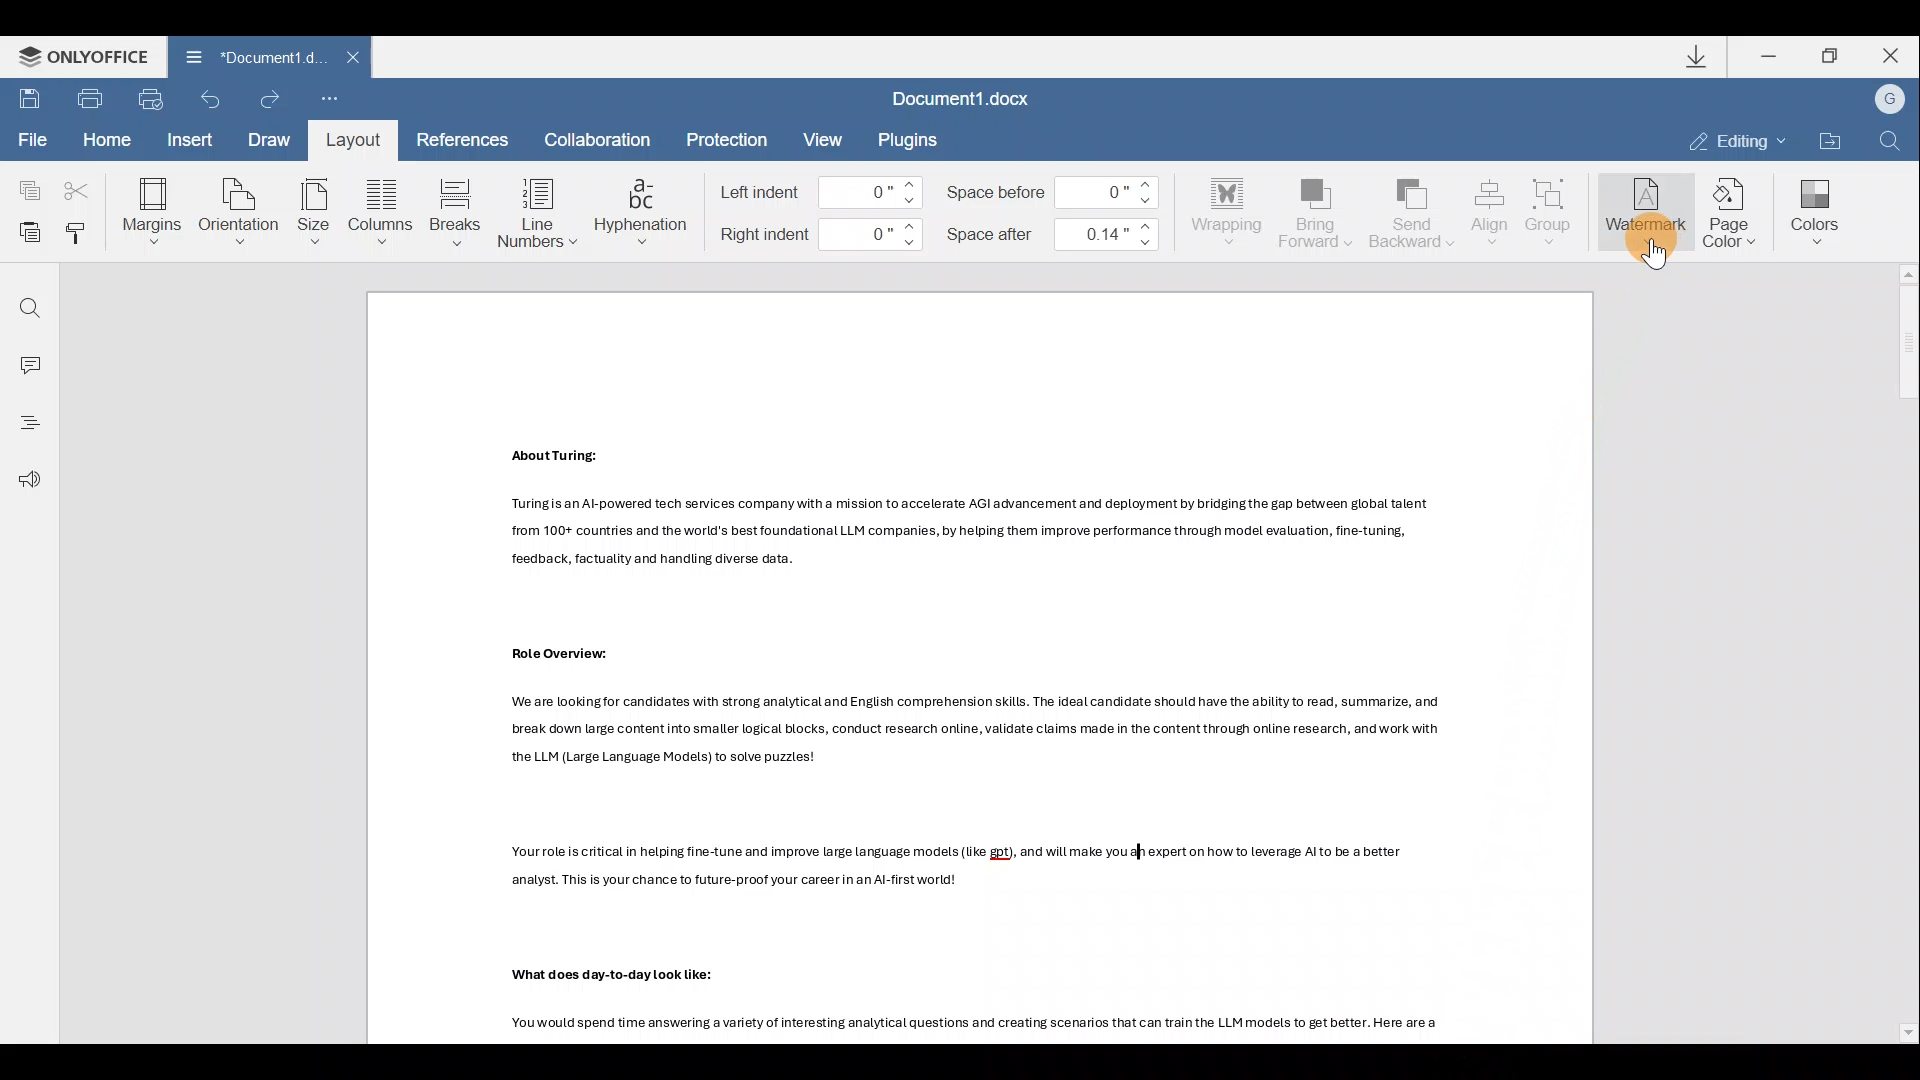 The height and width of the screenshot is (1080, 1920). What do you see at coordinates (546, 652) in the screenshot?
I see `` at bounding box center [546, 652].